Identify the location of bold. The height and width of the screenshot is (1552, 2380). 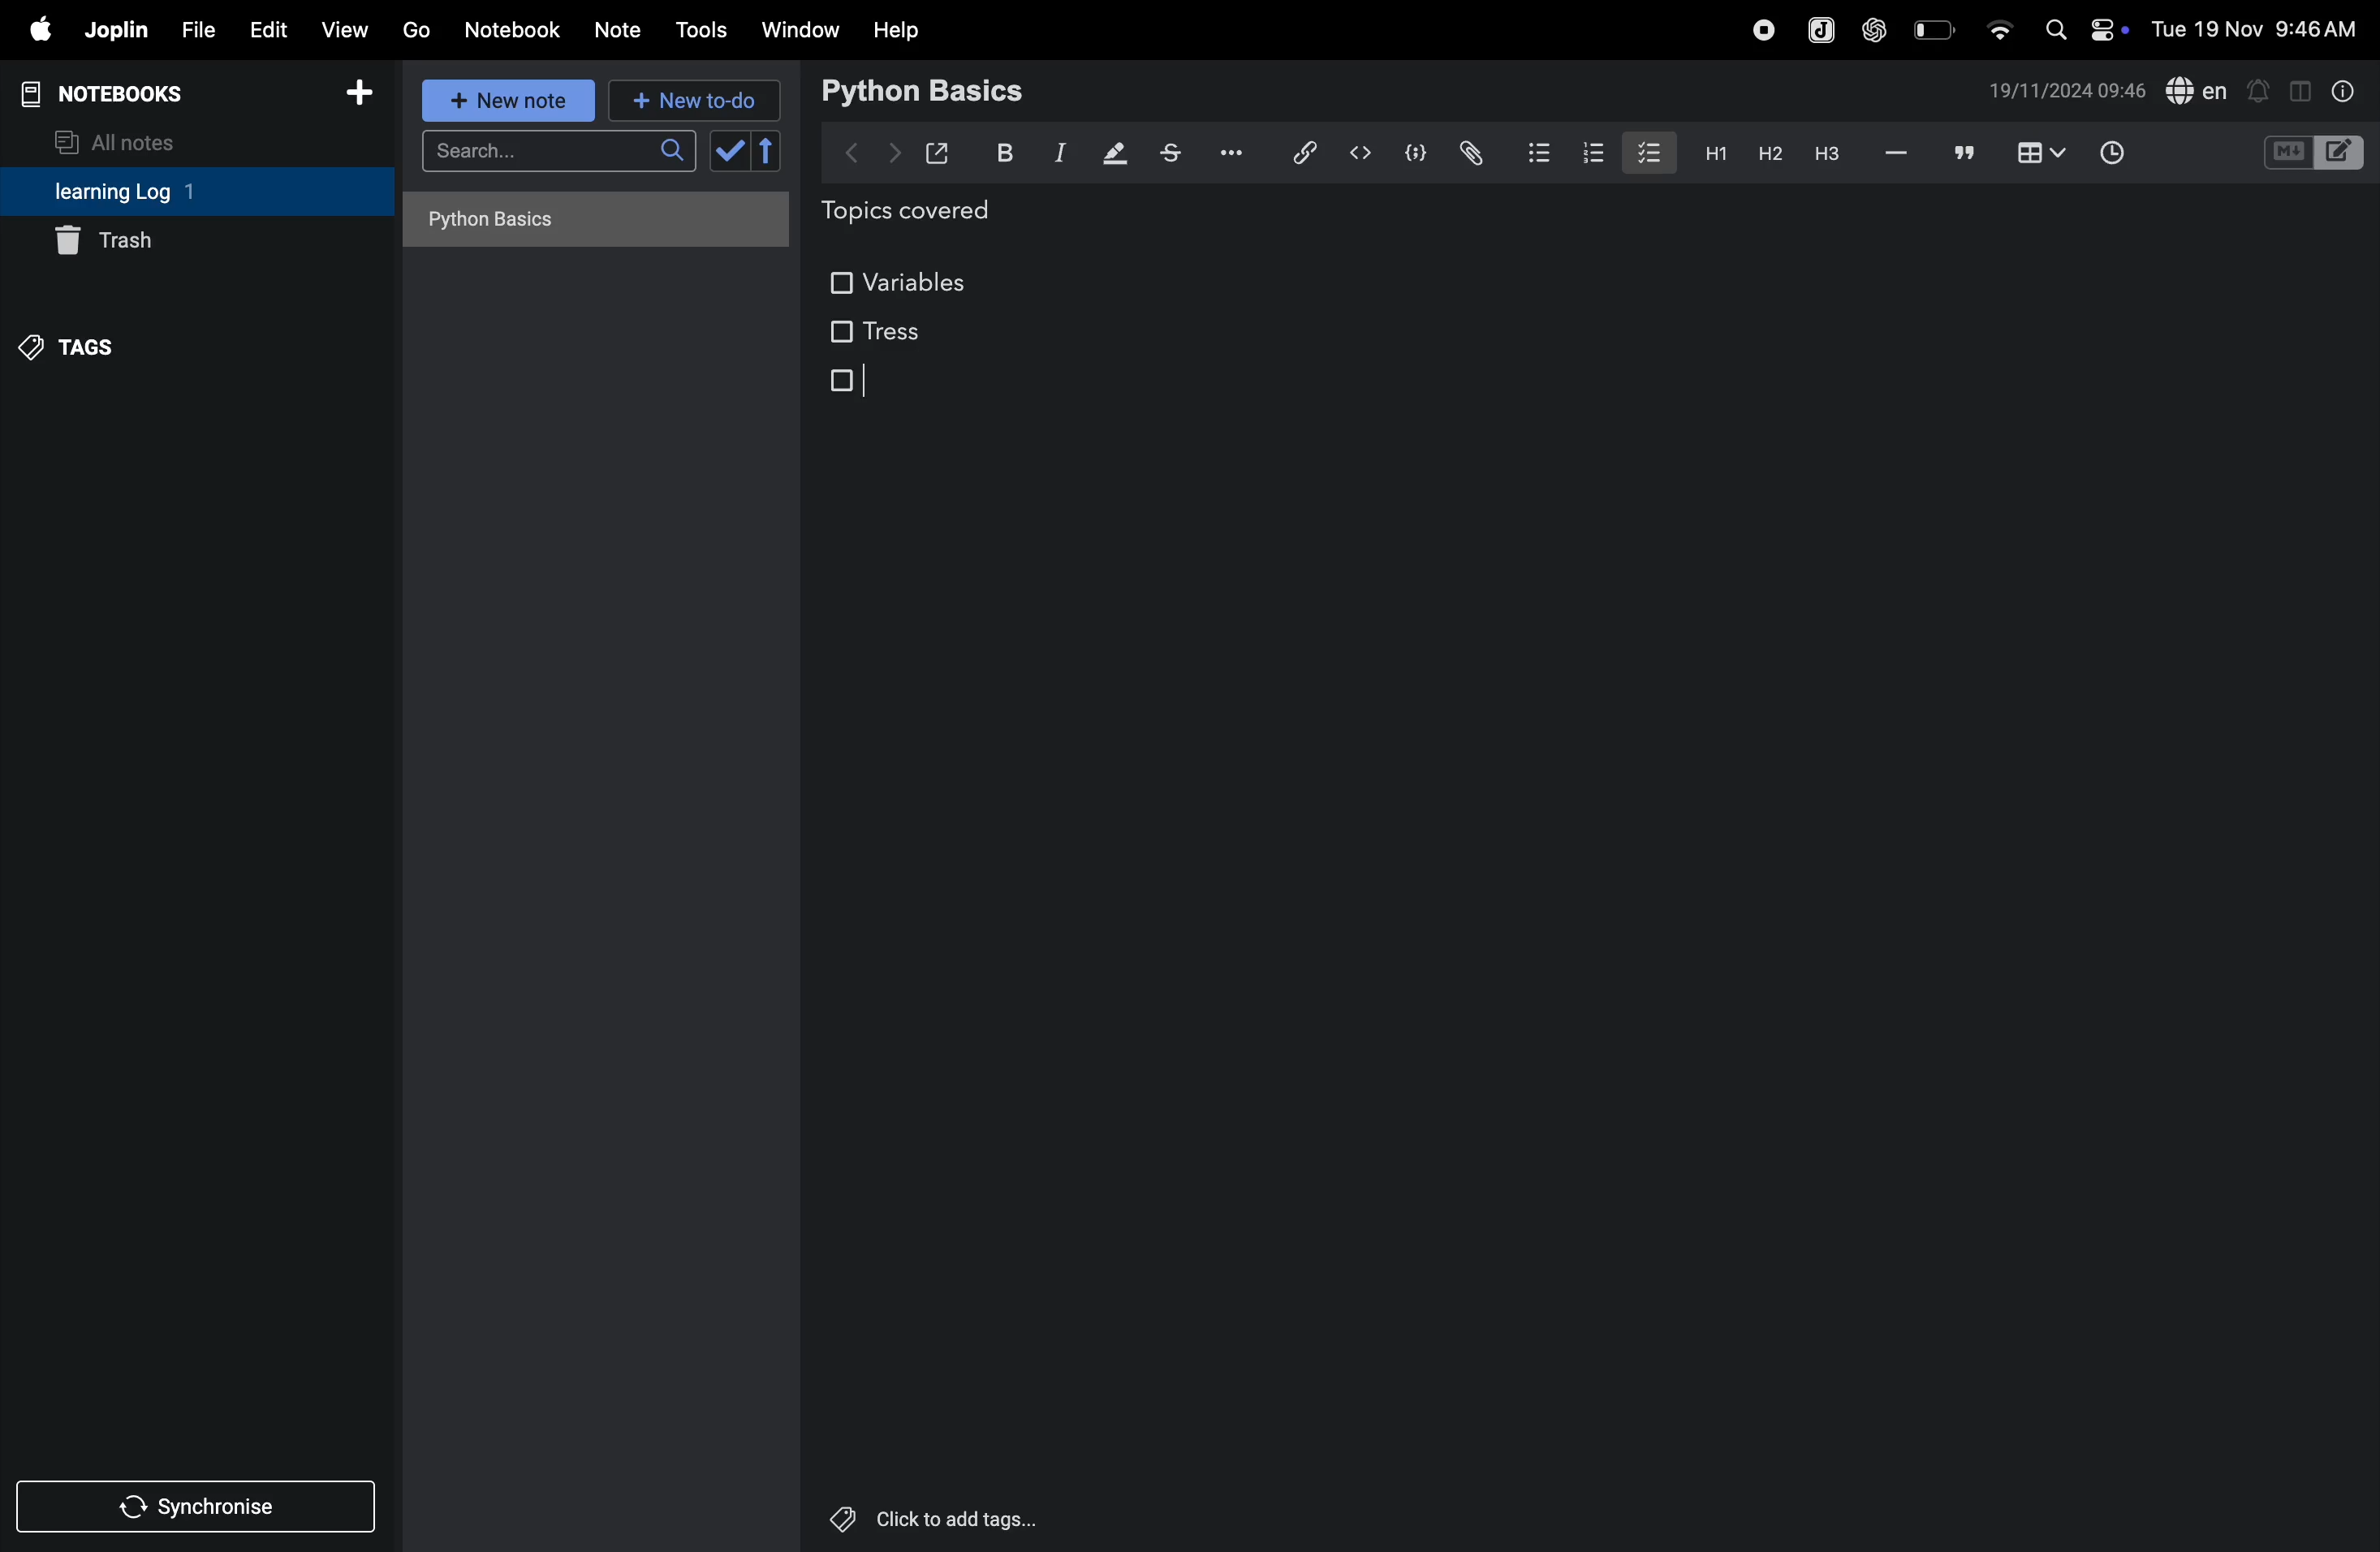
(1000, 153).